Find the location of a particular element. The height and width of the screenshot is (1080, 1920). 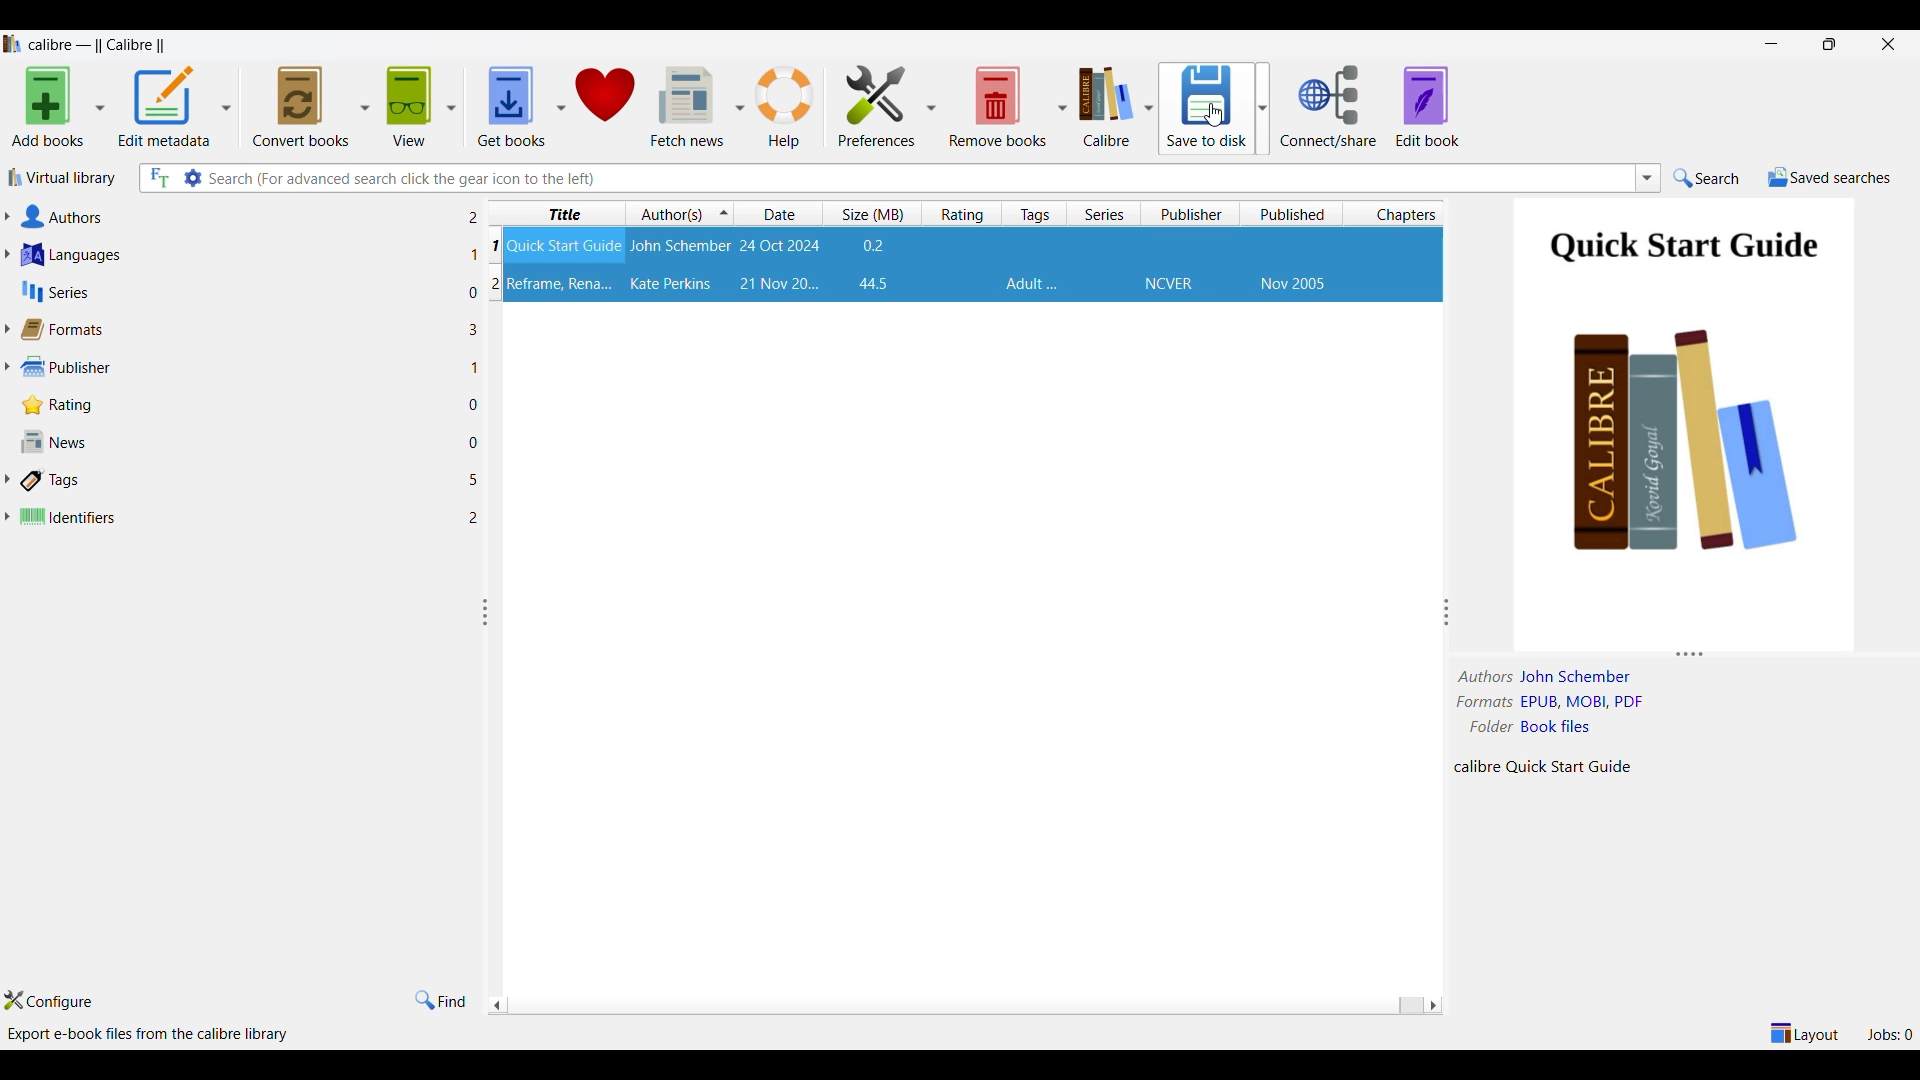

Close interface is located at coordinates (1889, 45).